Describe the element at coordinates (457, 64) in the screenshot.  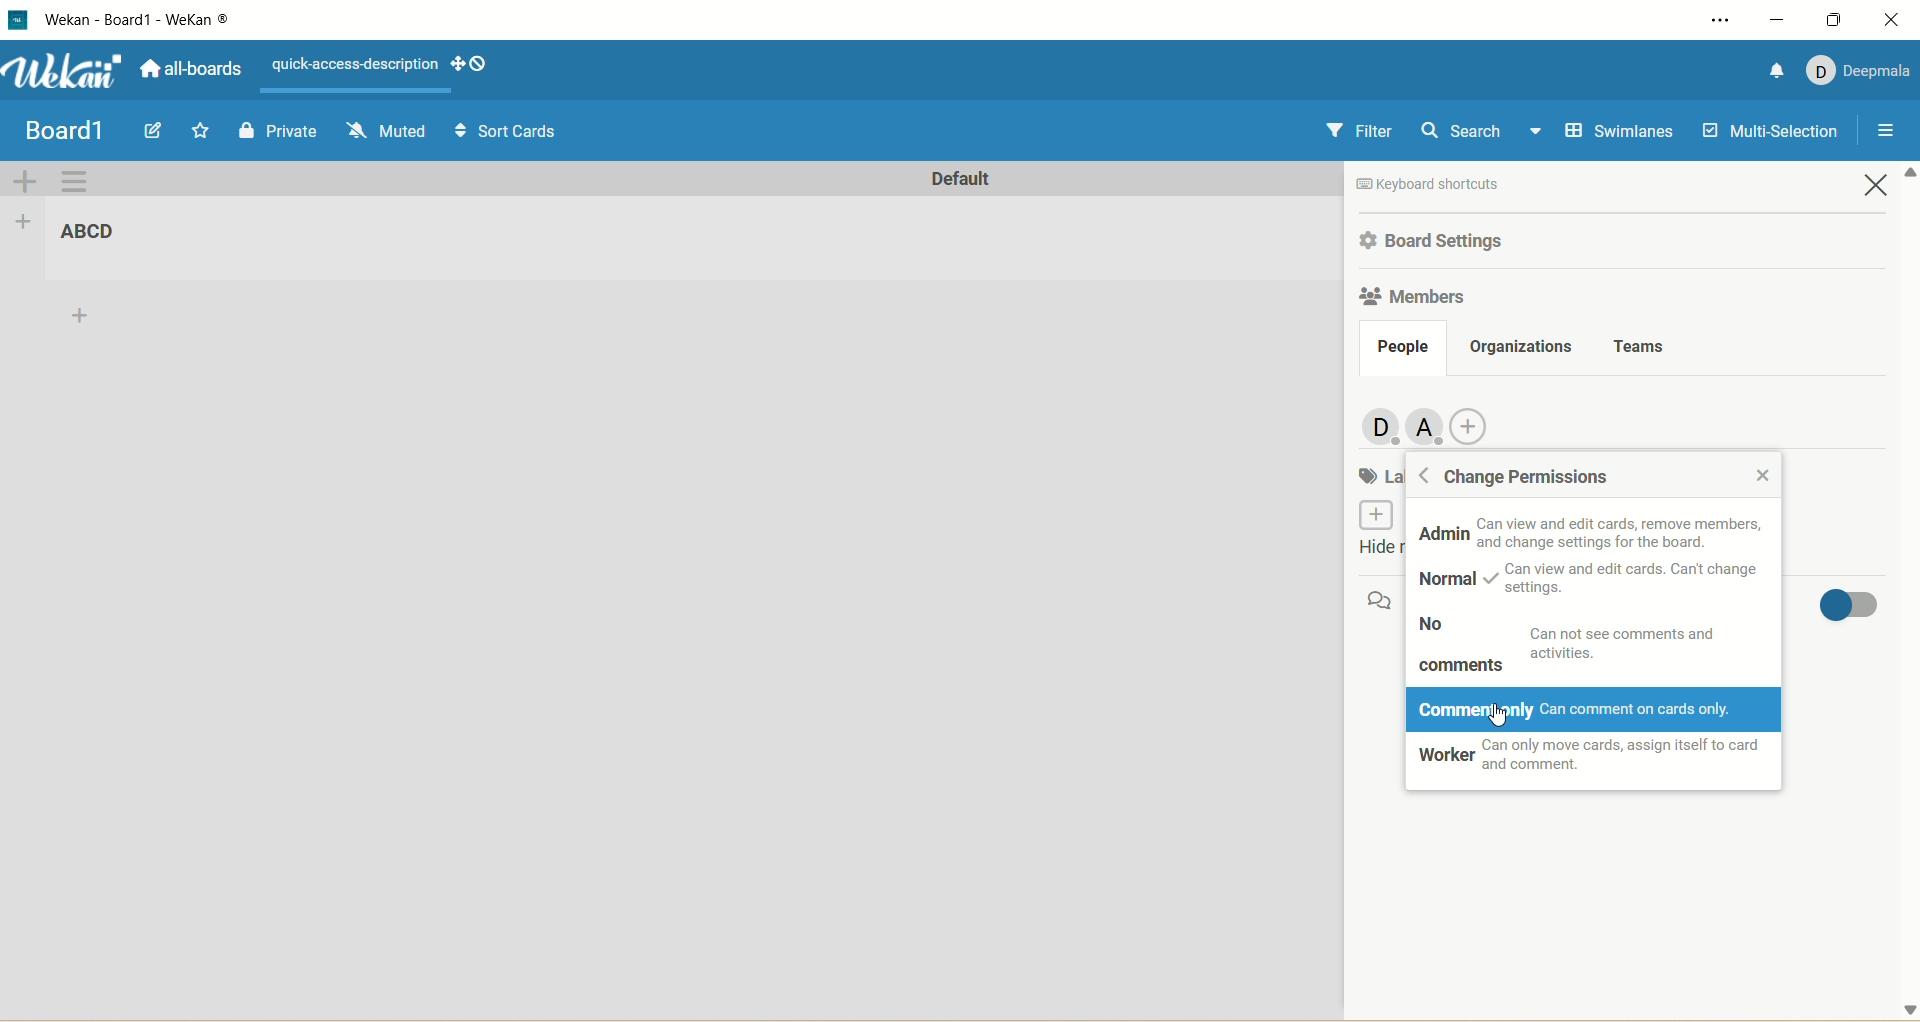
I see `show-desktop-drag-handles` at that location.